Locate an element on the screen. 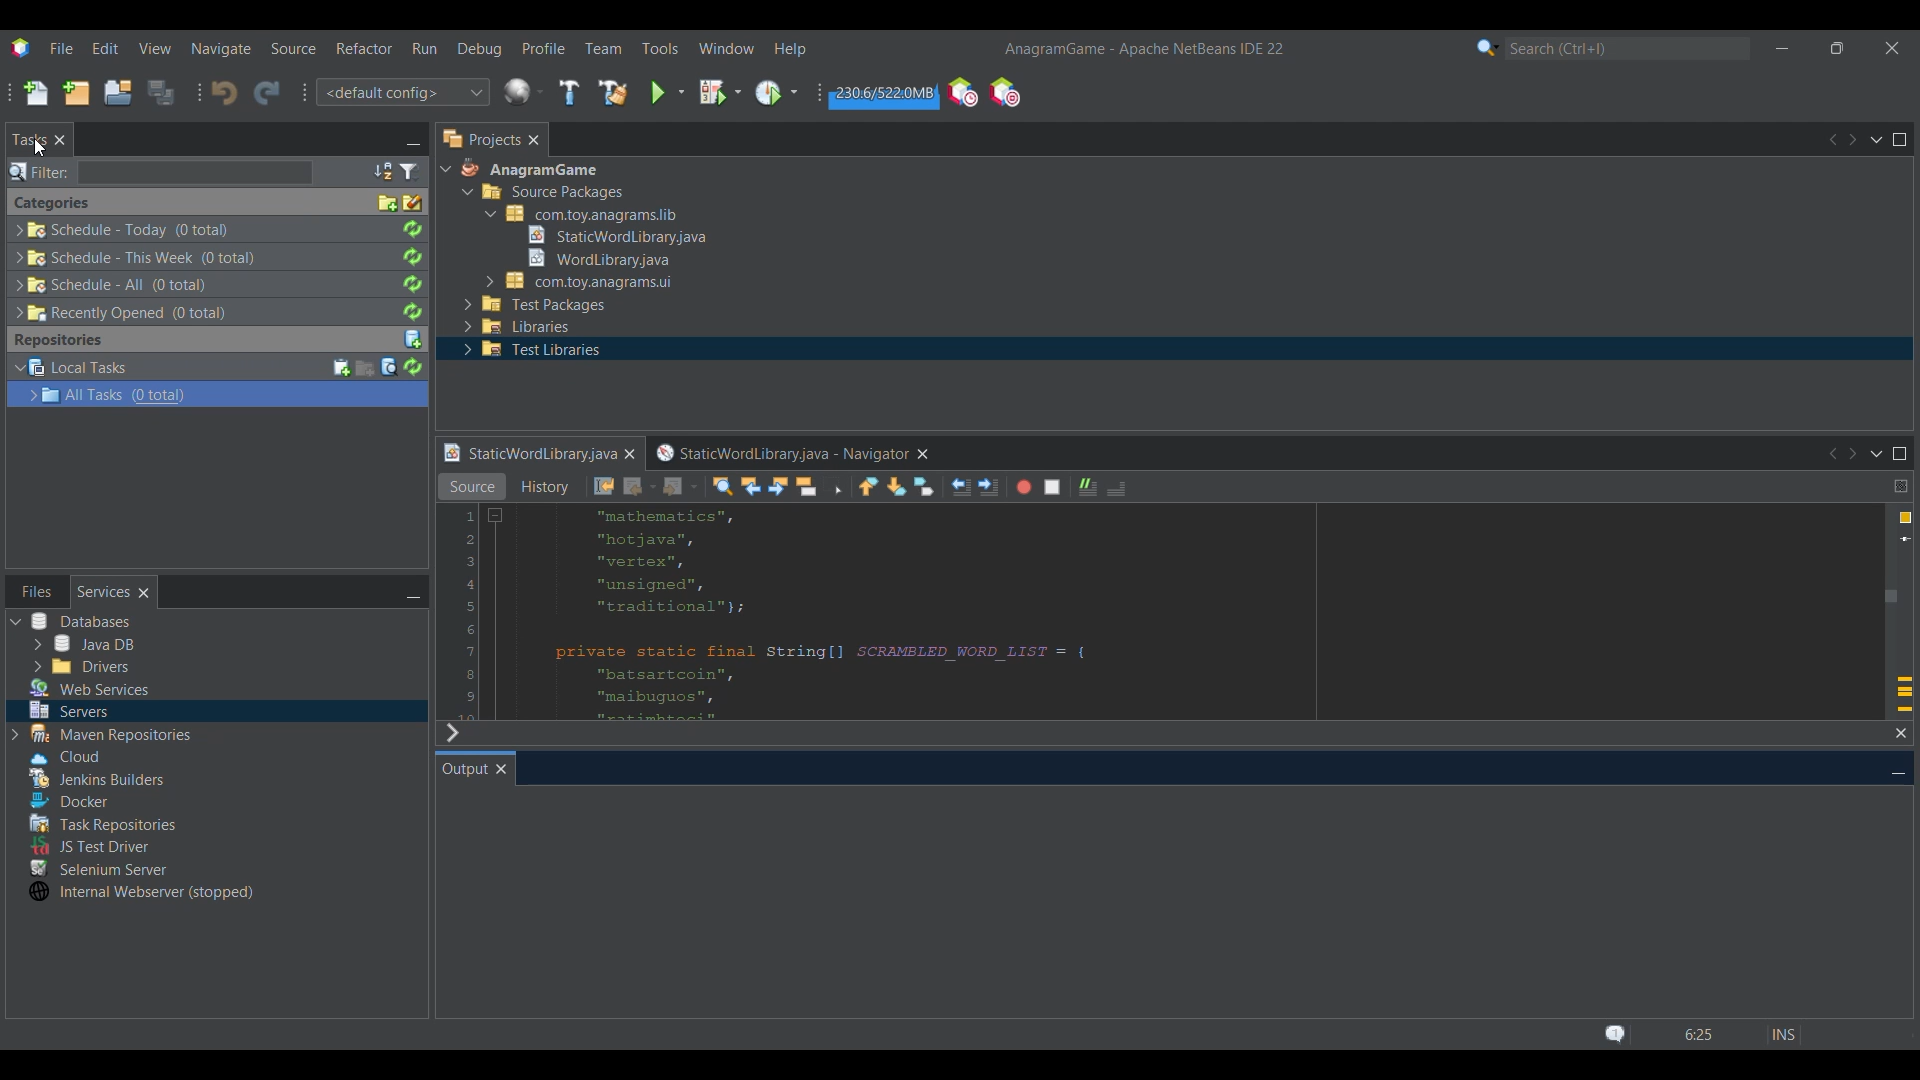 This screenshot has width=1920, height=1080. Add repository is located at coordinates (413, 340).